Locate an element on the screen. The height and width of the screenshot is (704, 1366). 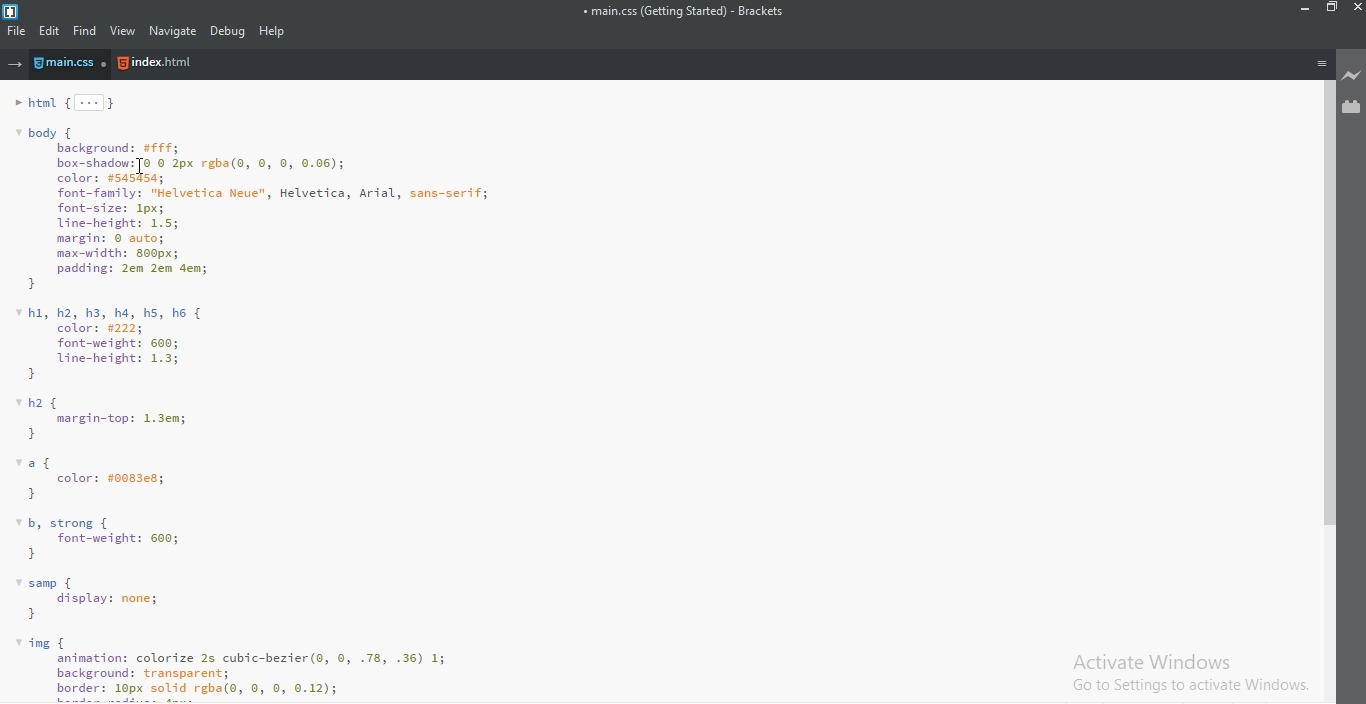
find is located at coordinates (86, 31).